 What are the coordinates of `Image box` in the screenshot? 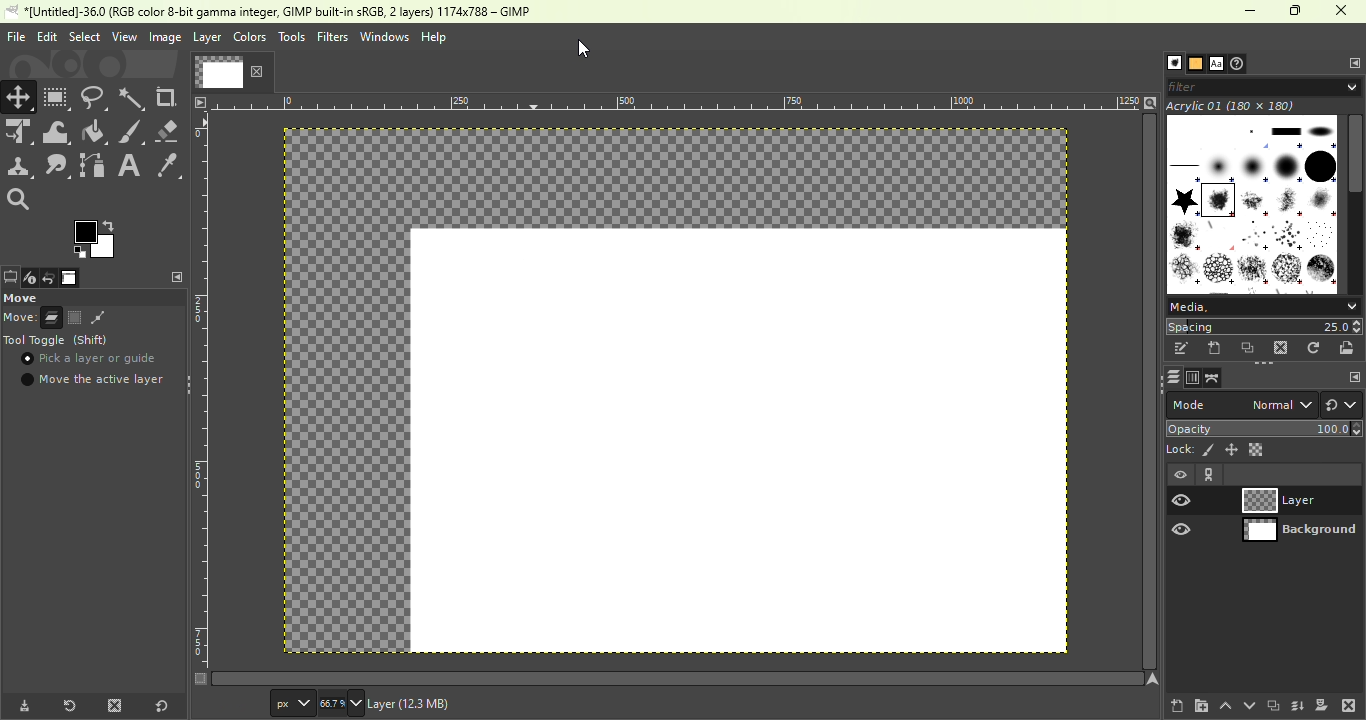 It's located at (1252, 199).